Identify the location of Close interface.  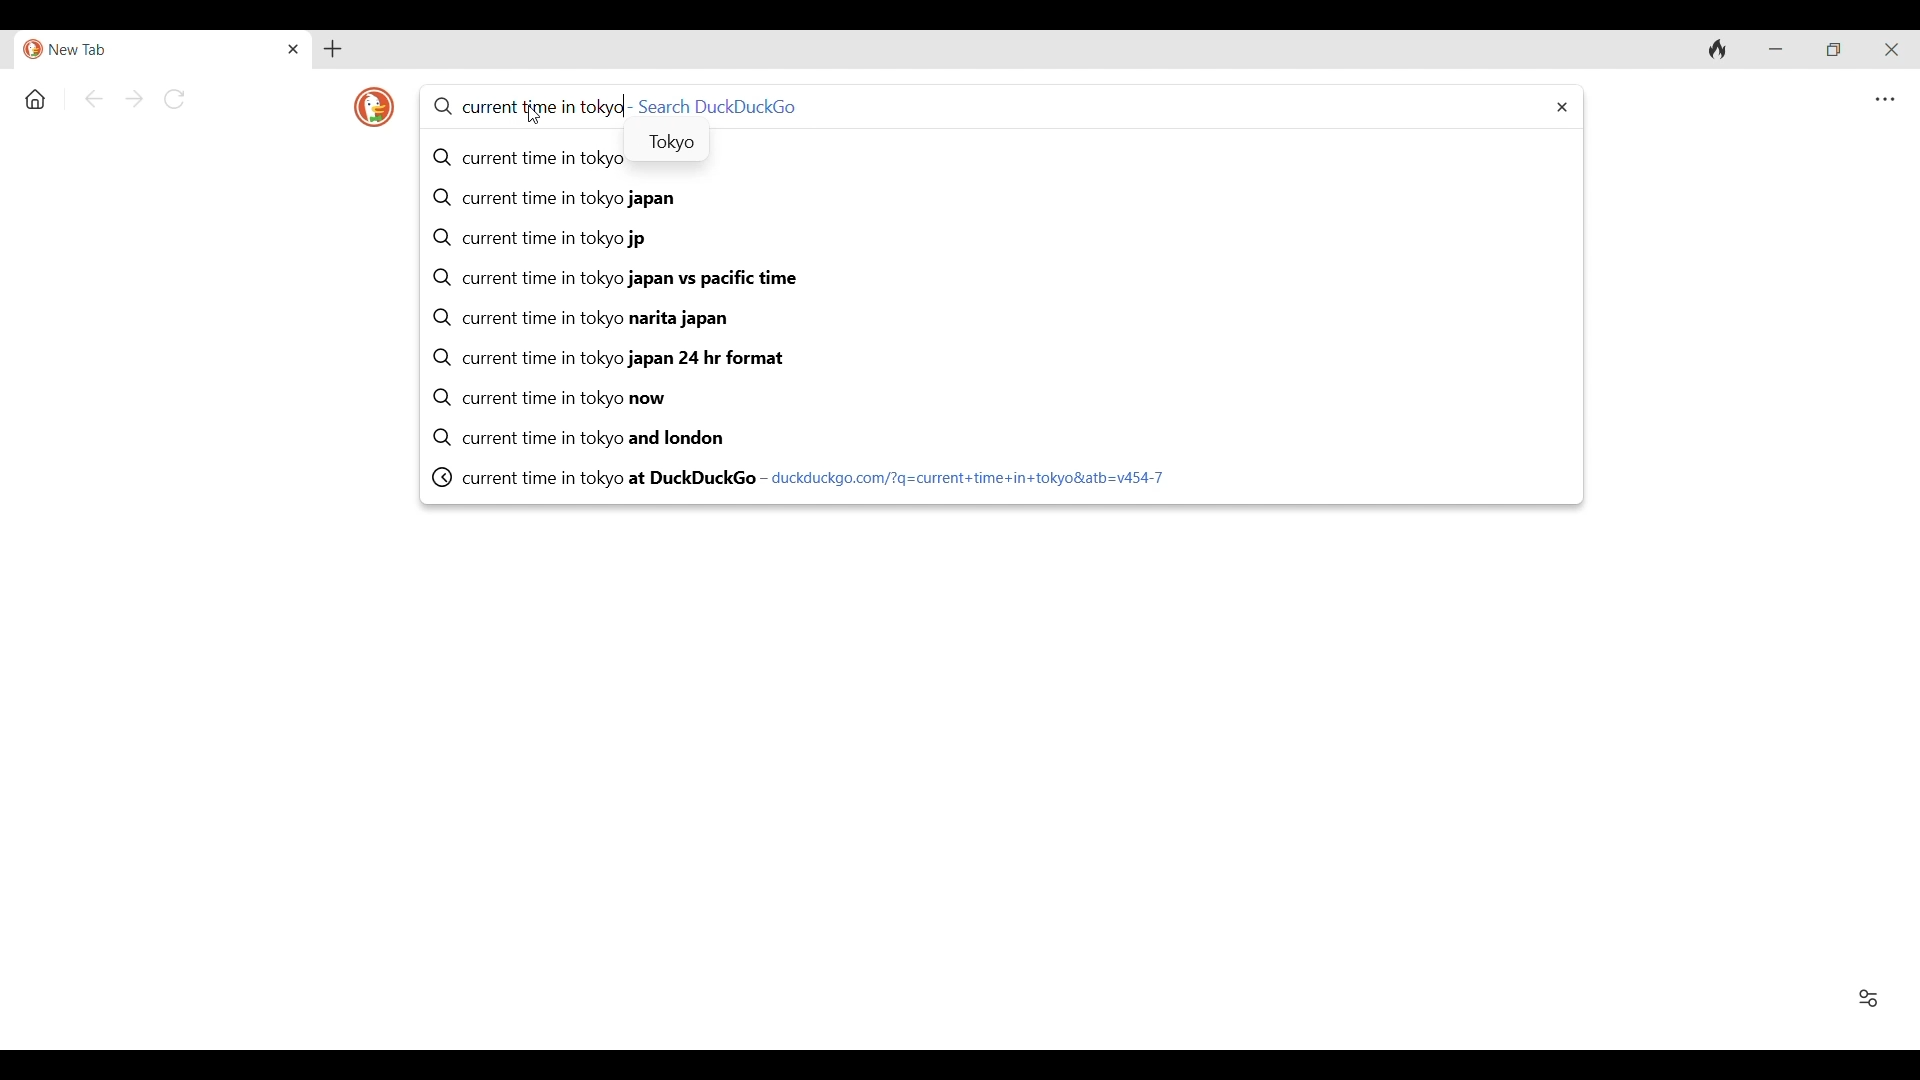
(1892, 50).